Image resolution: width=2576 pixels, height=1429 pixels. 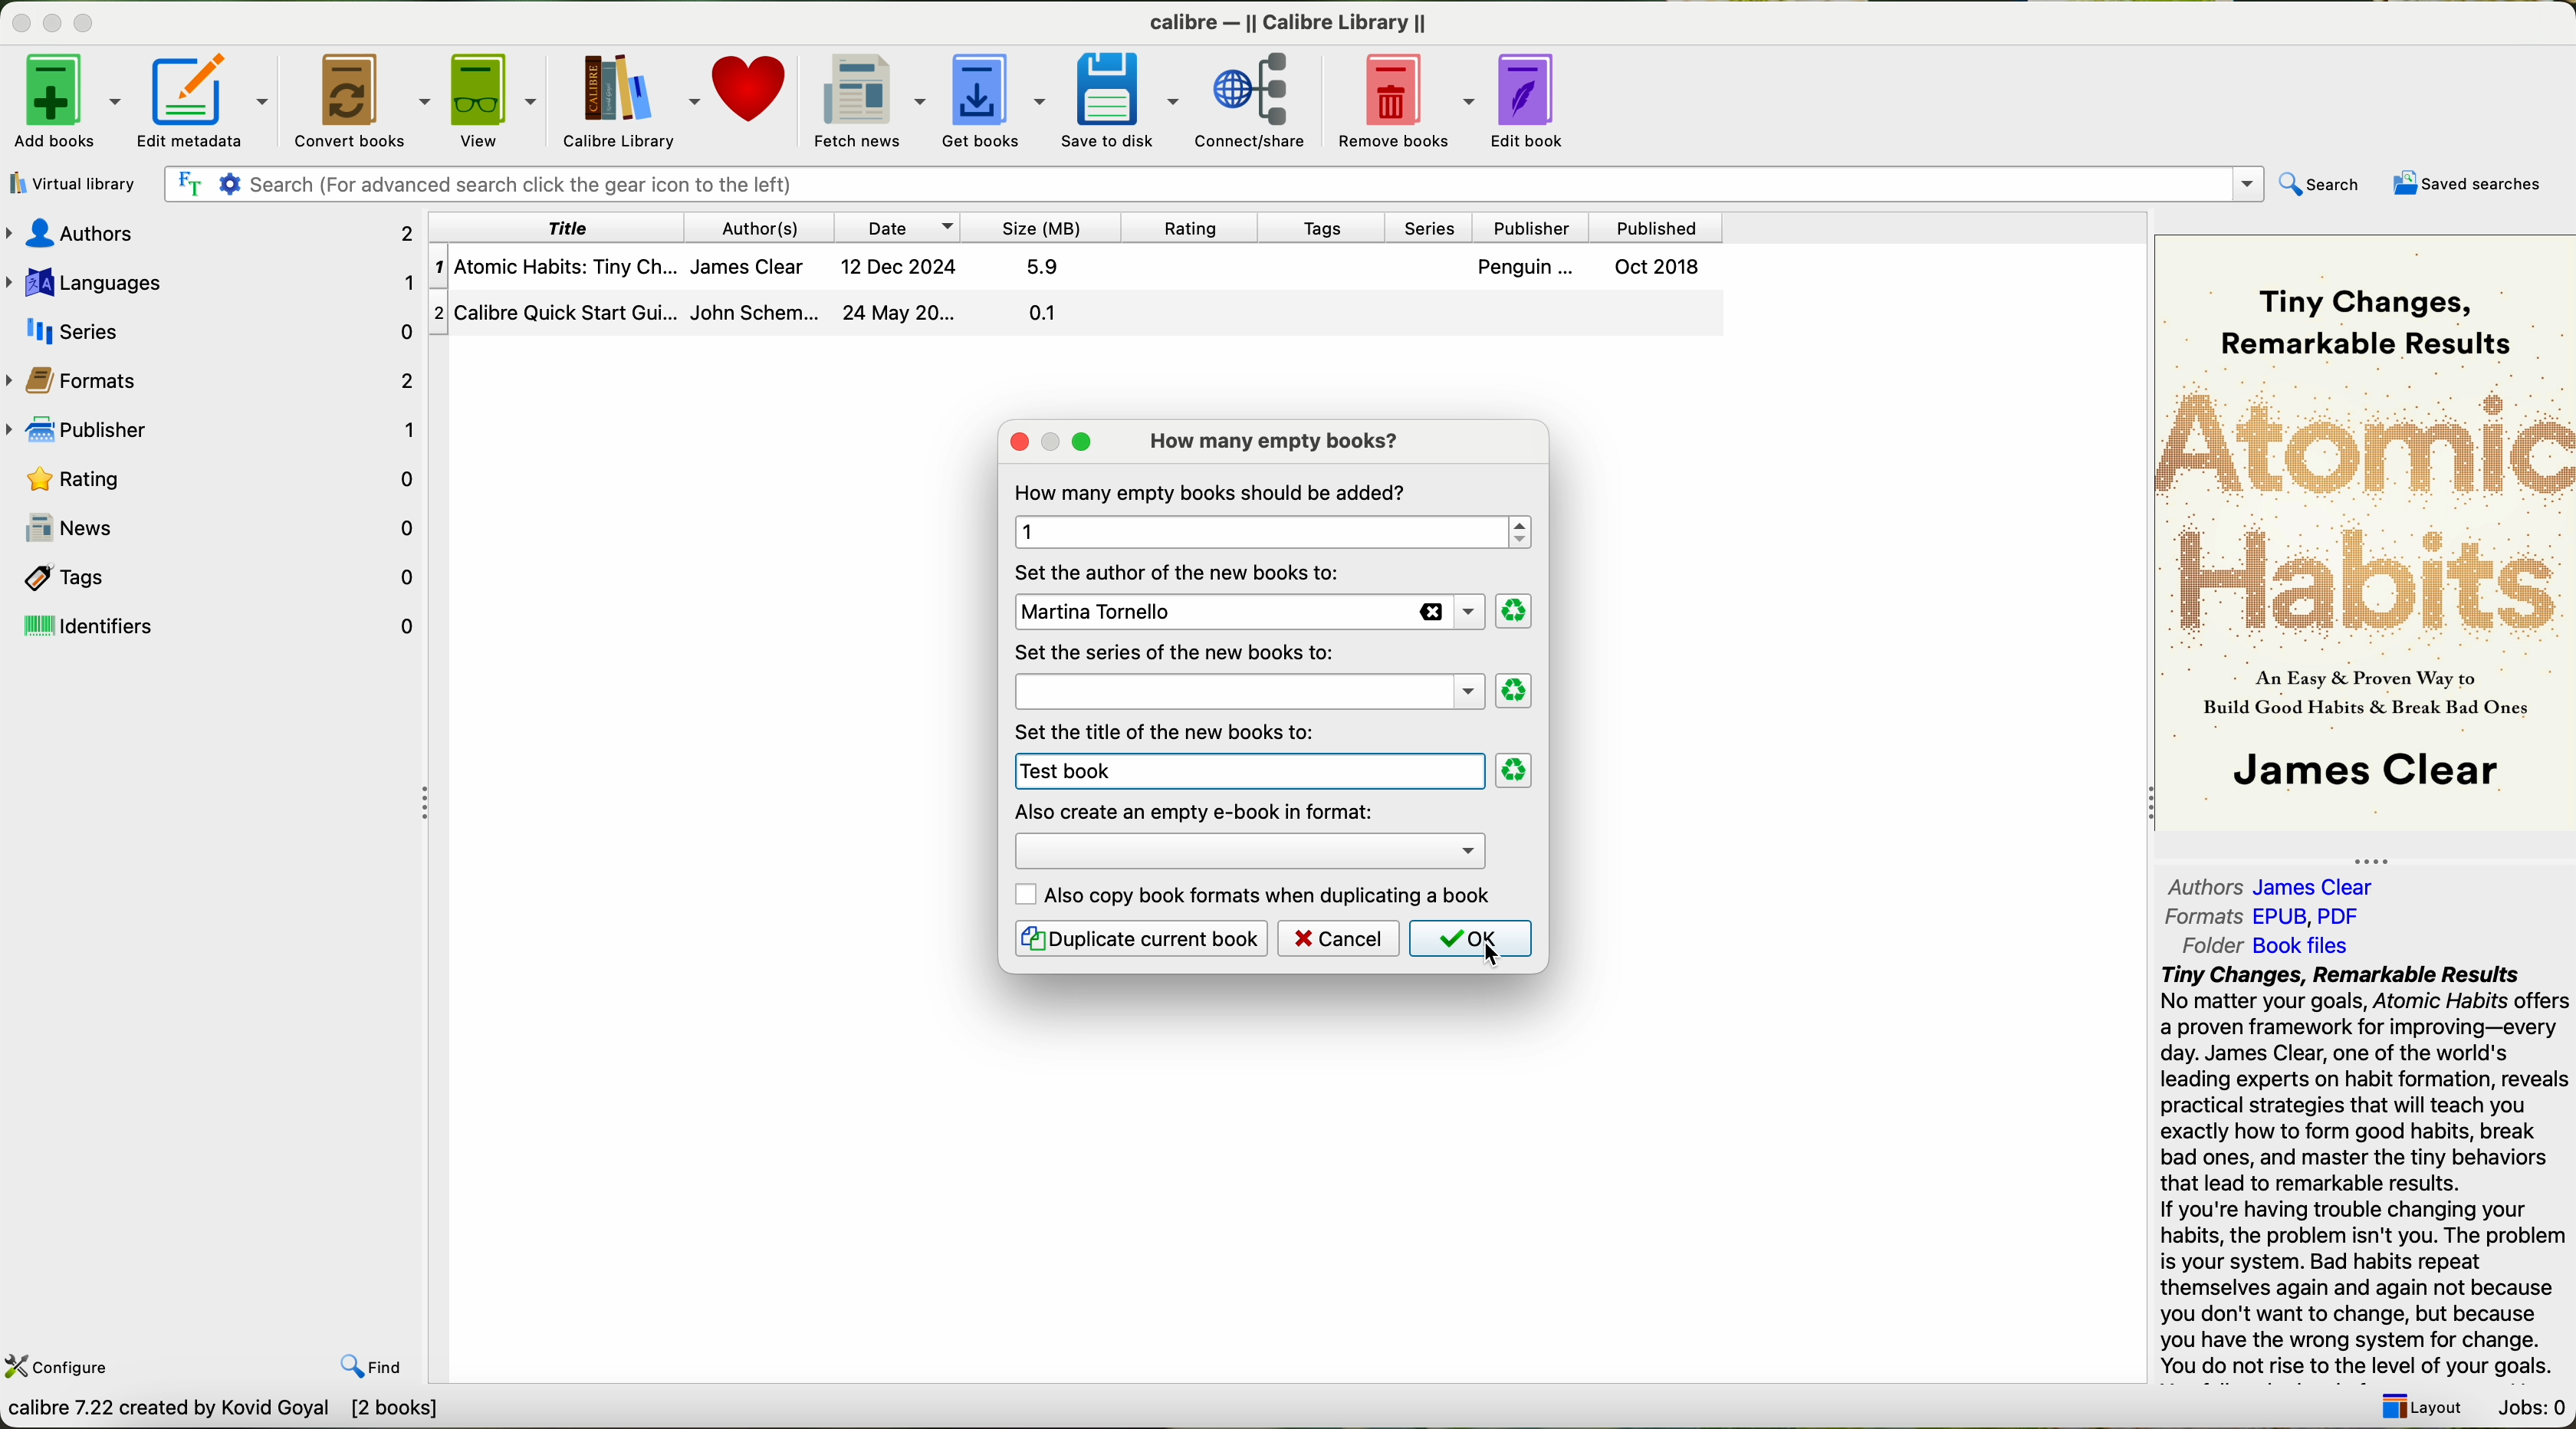 What do you see at coordinates (903, 225) in the screenshot?
I see `date` at bounding box center [903, 225].